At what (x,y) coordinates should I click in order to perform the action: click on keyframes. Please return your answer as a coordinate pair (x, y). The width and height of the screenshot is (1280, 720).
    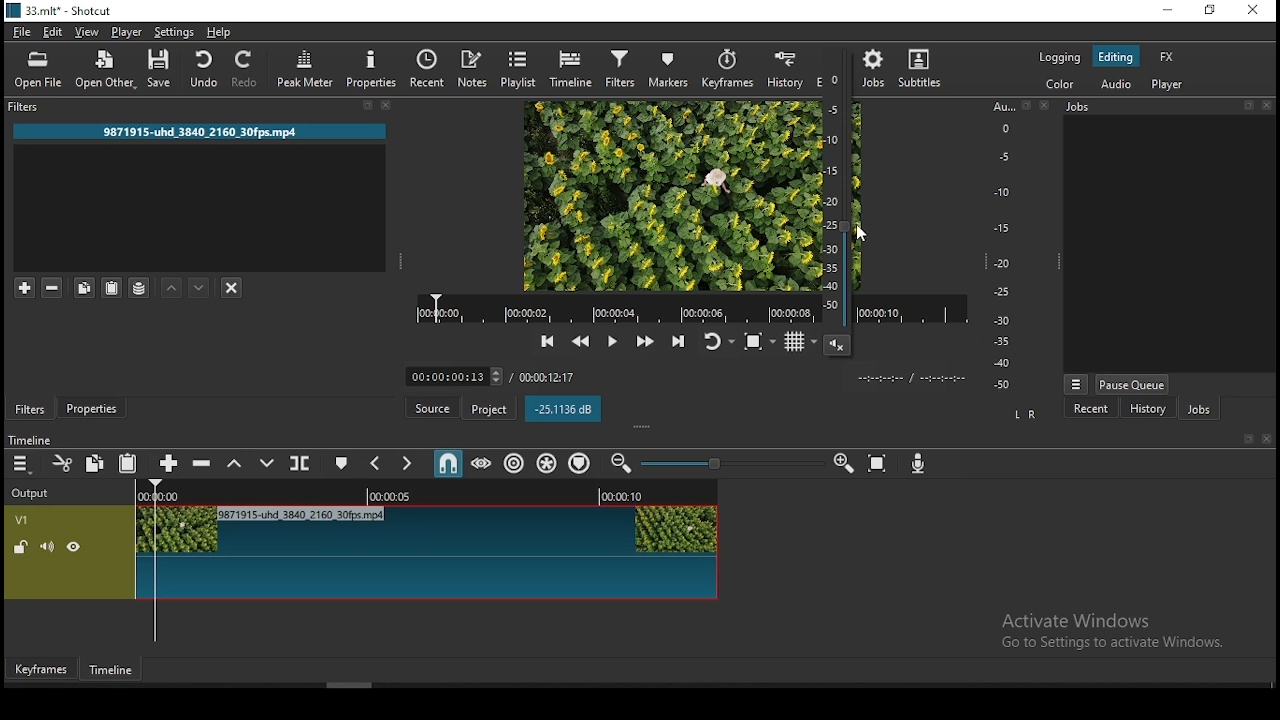
    Looking at the image, I should click on (45, 668).